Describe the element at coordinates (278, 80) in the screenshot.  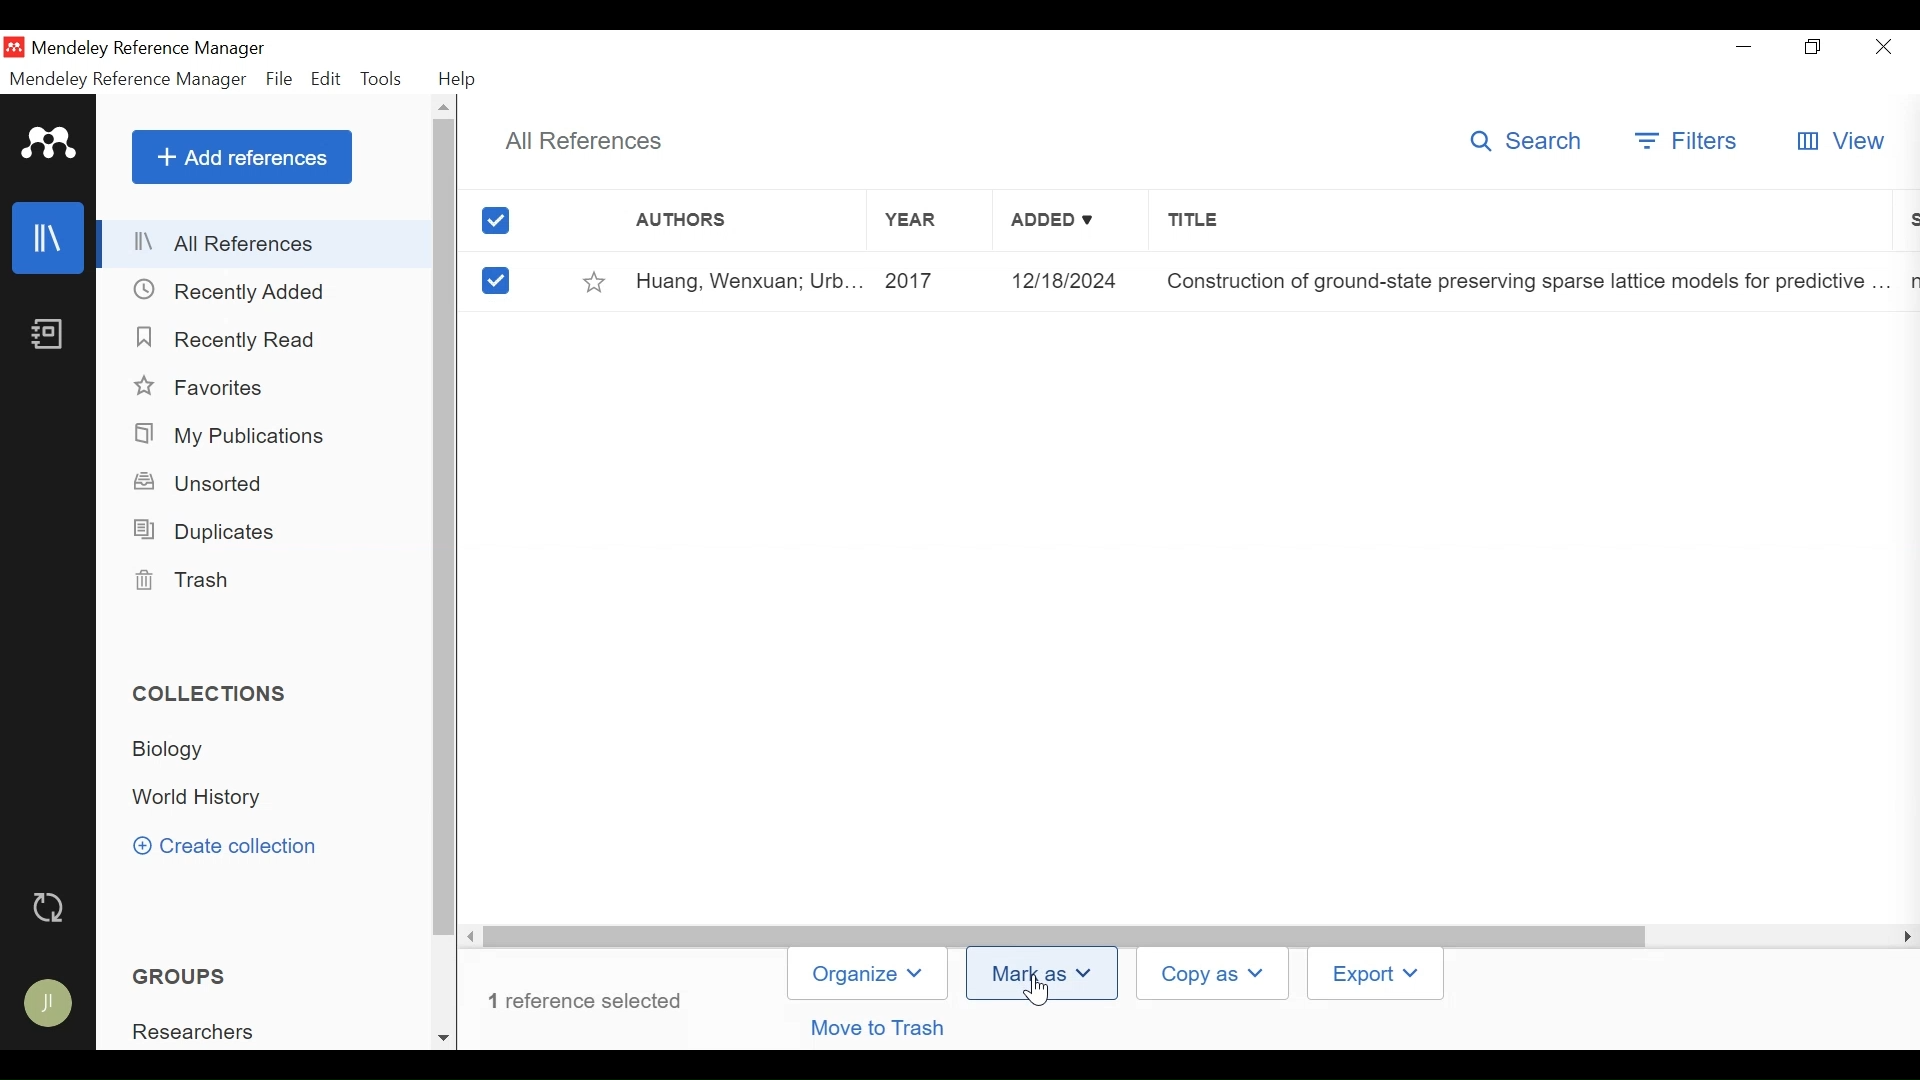
I see `File` at that location.